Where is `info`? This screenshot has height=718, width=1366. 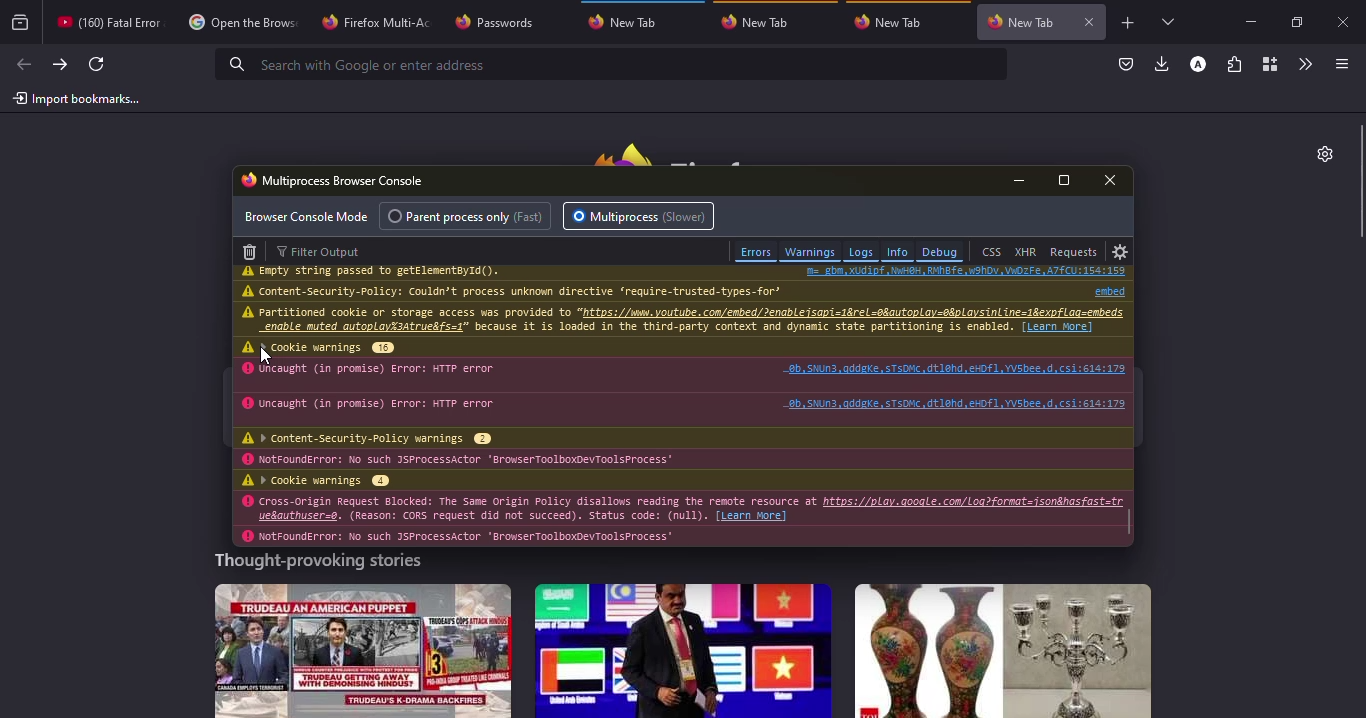
info is located at coordinates (640, 320).